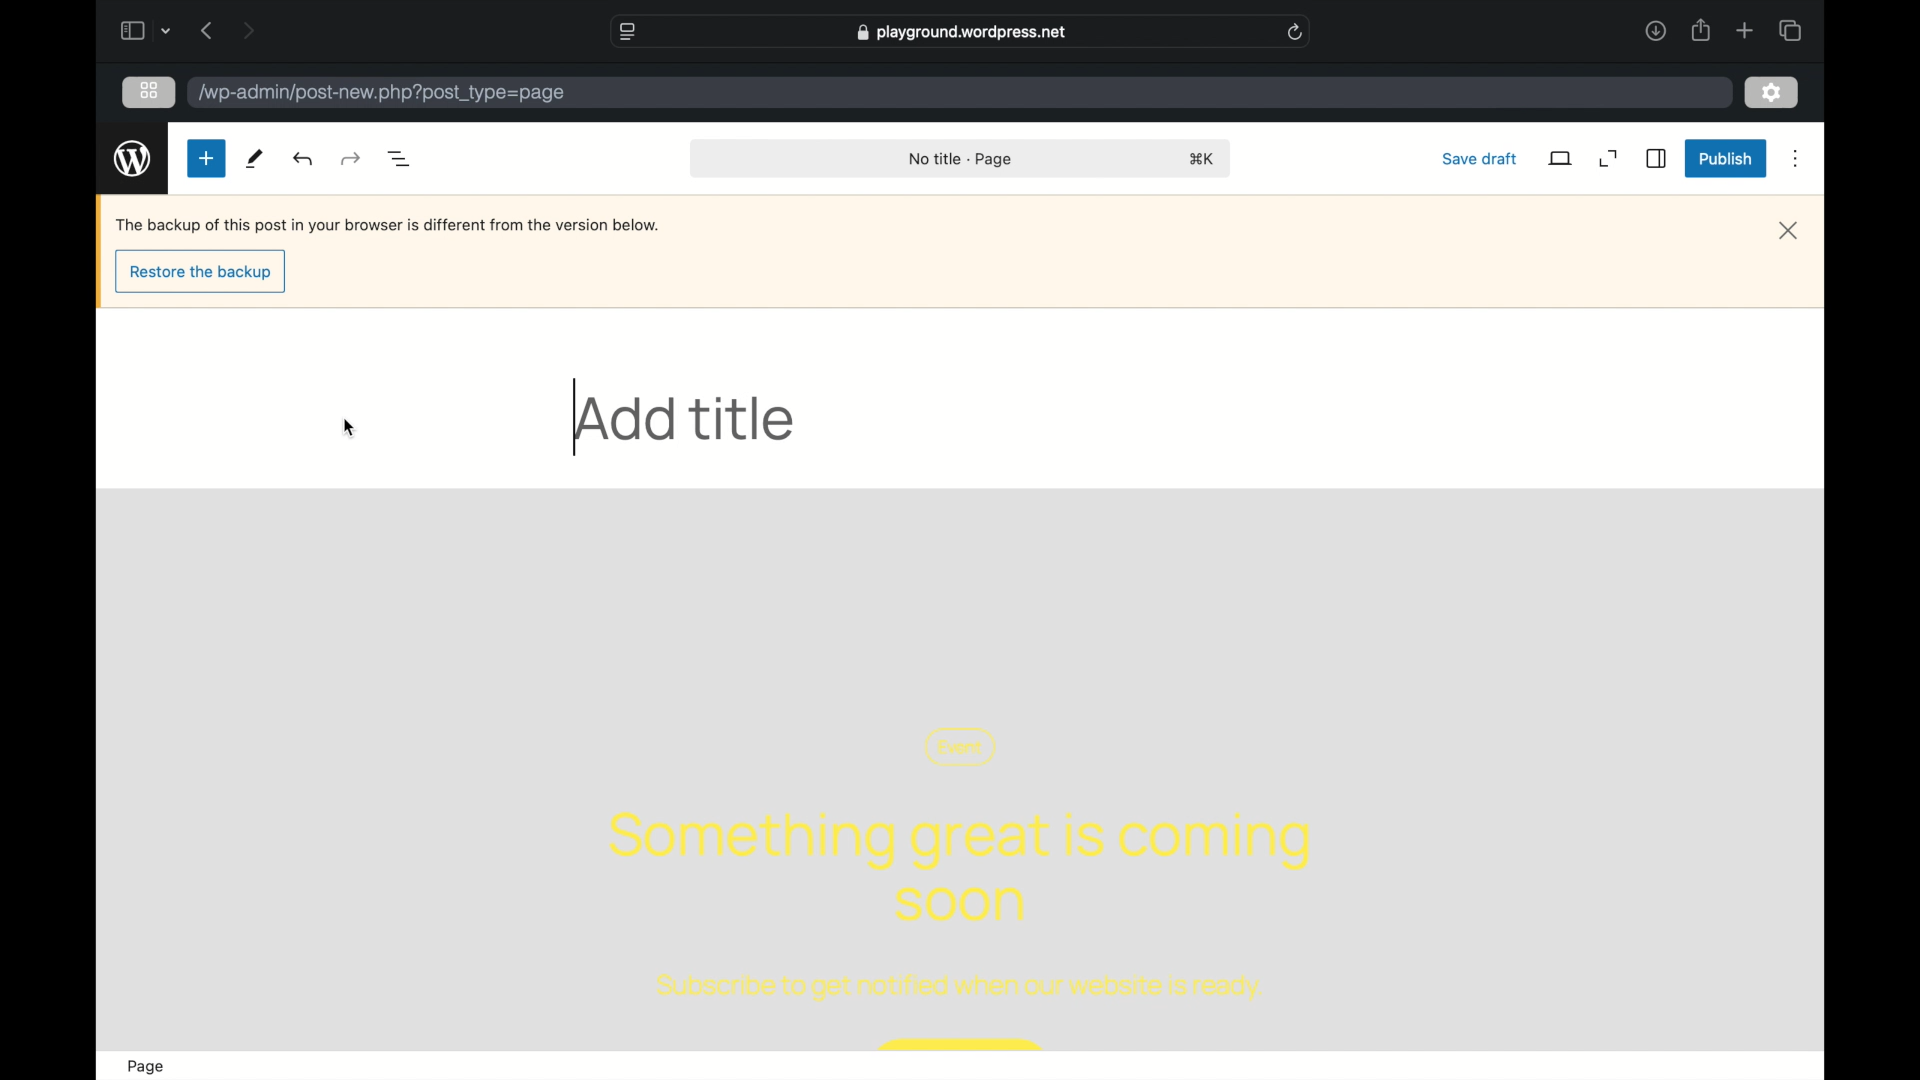  Describe the element at coordinates (349, 159) in the screenshot. I see `undo` at that location.